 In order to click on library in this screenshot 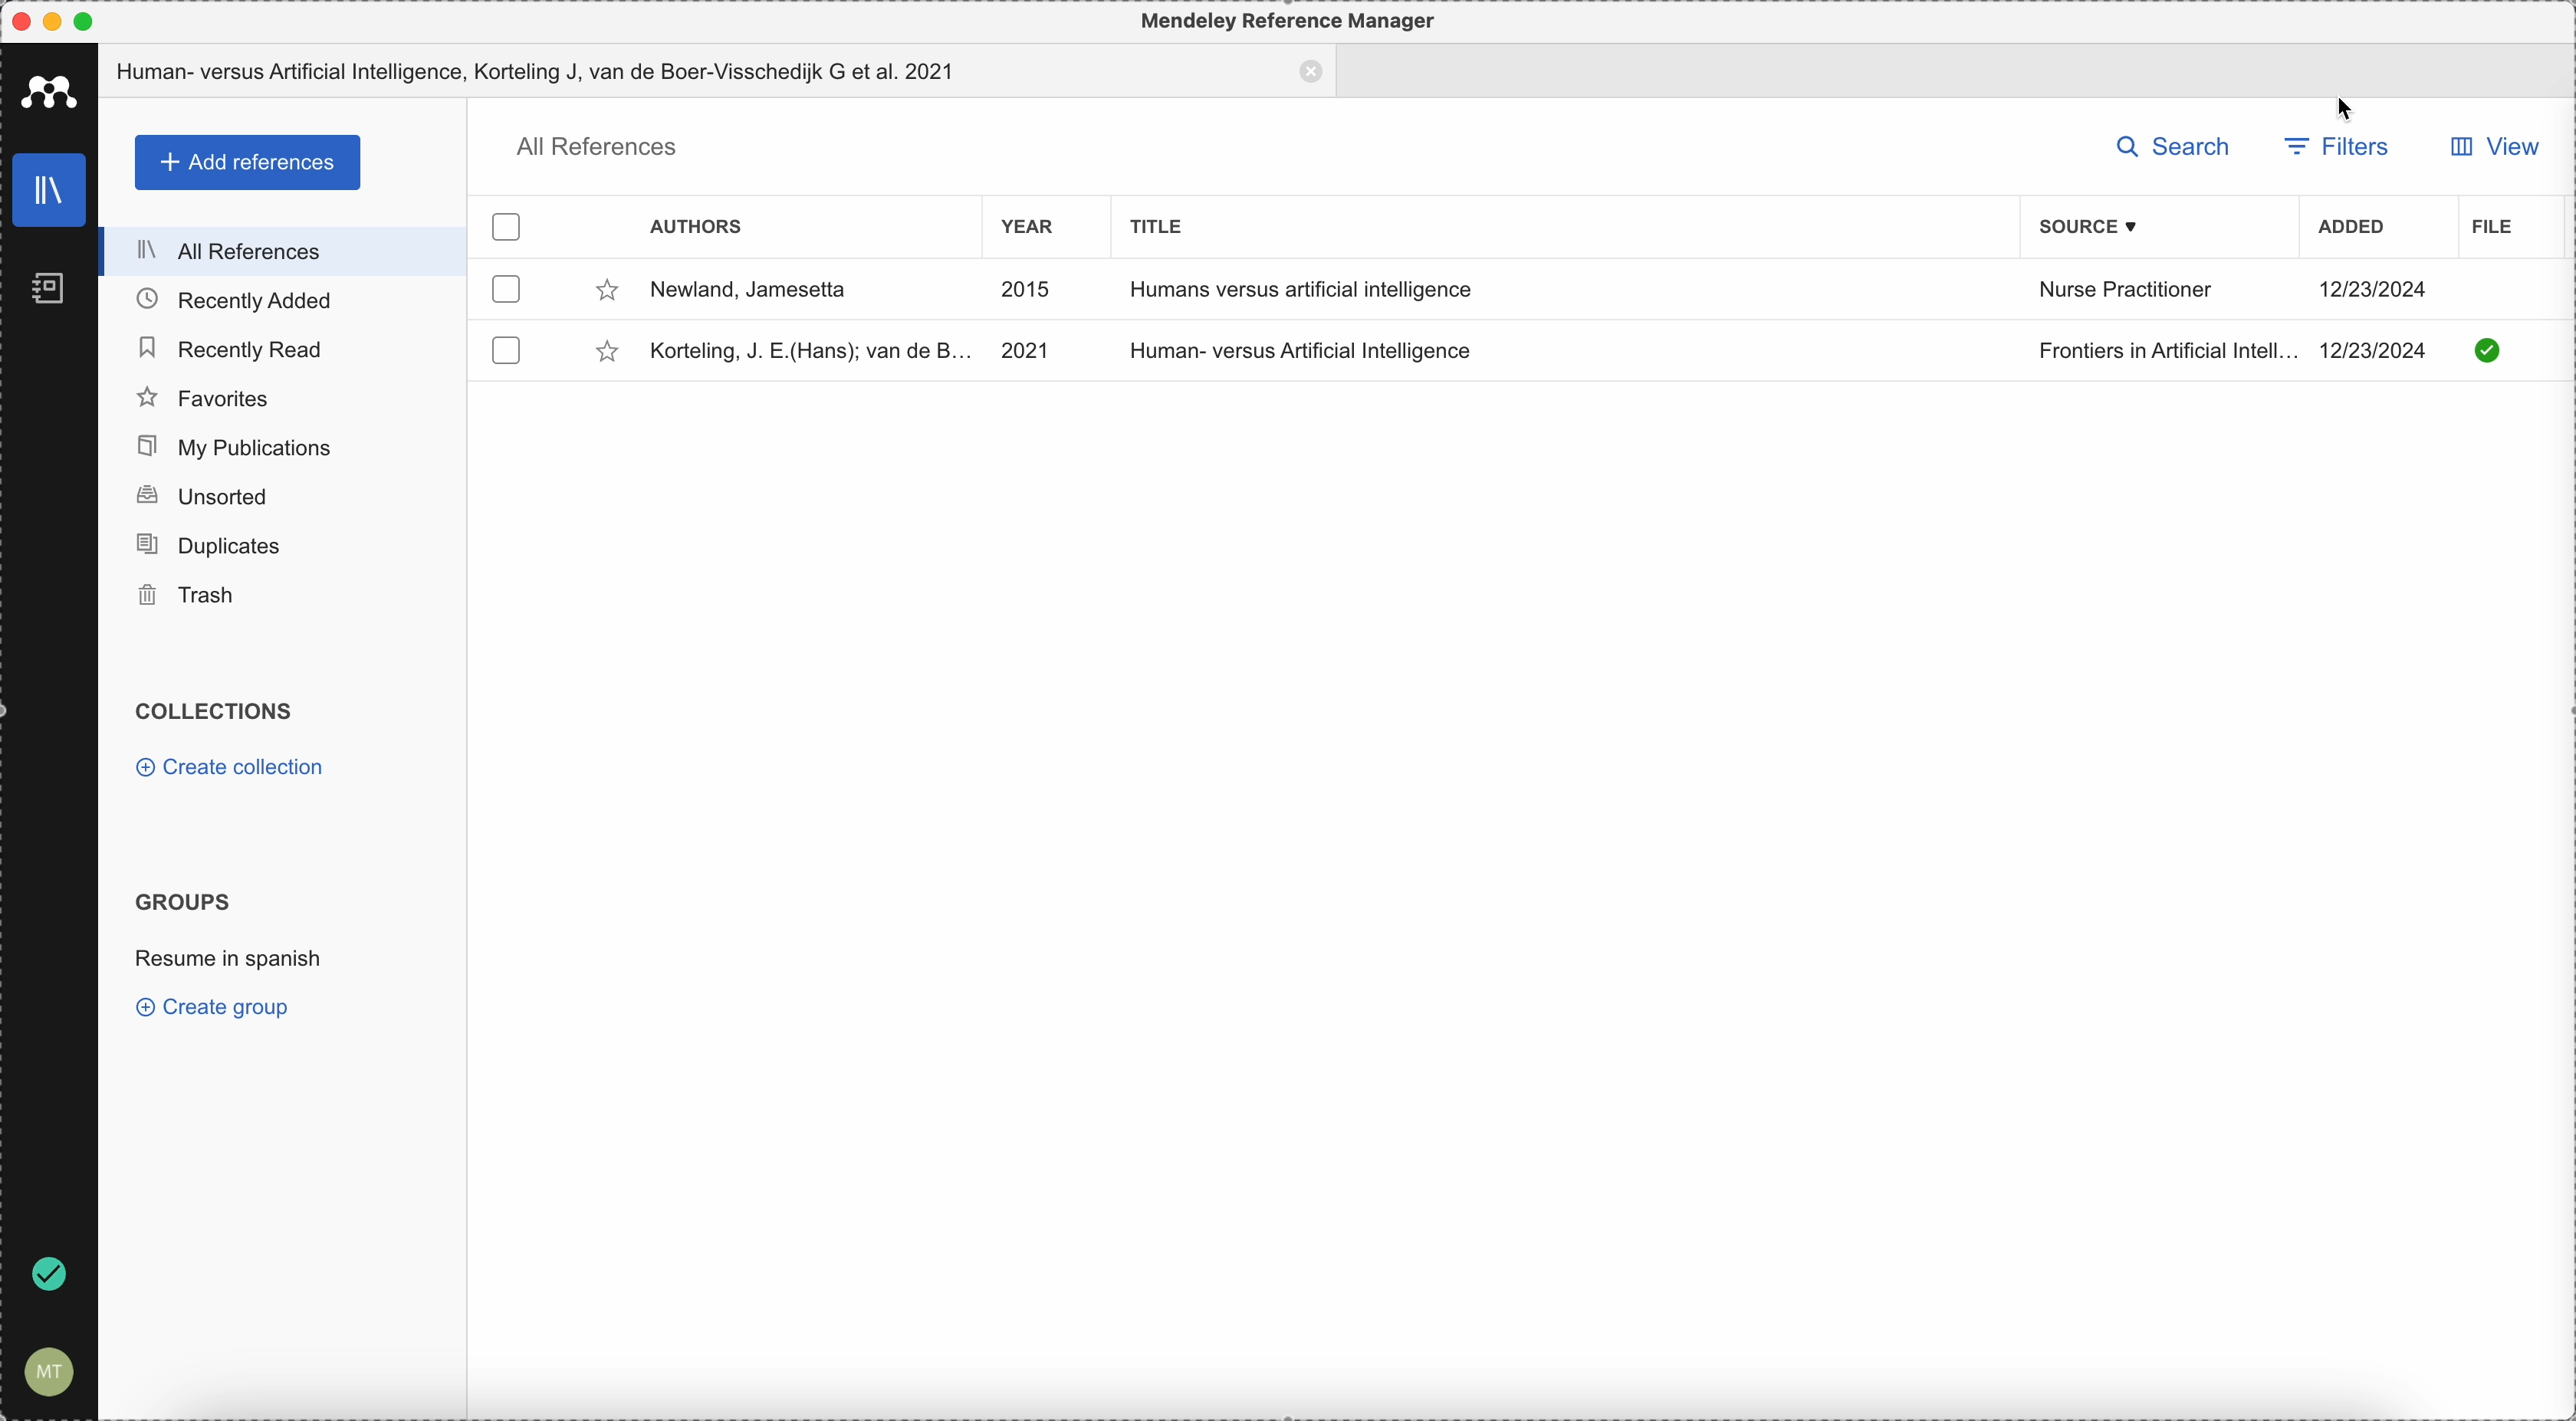, I will do `click(44, 192)`.